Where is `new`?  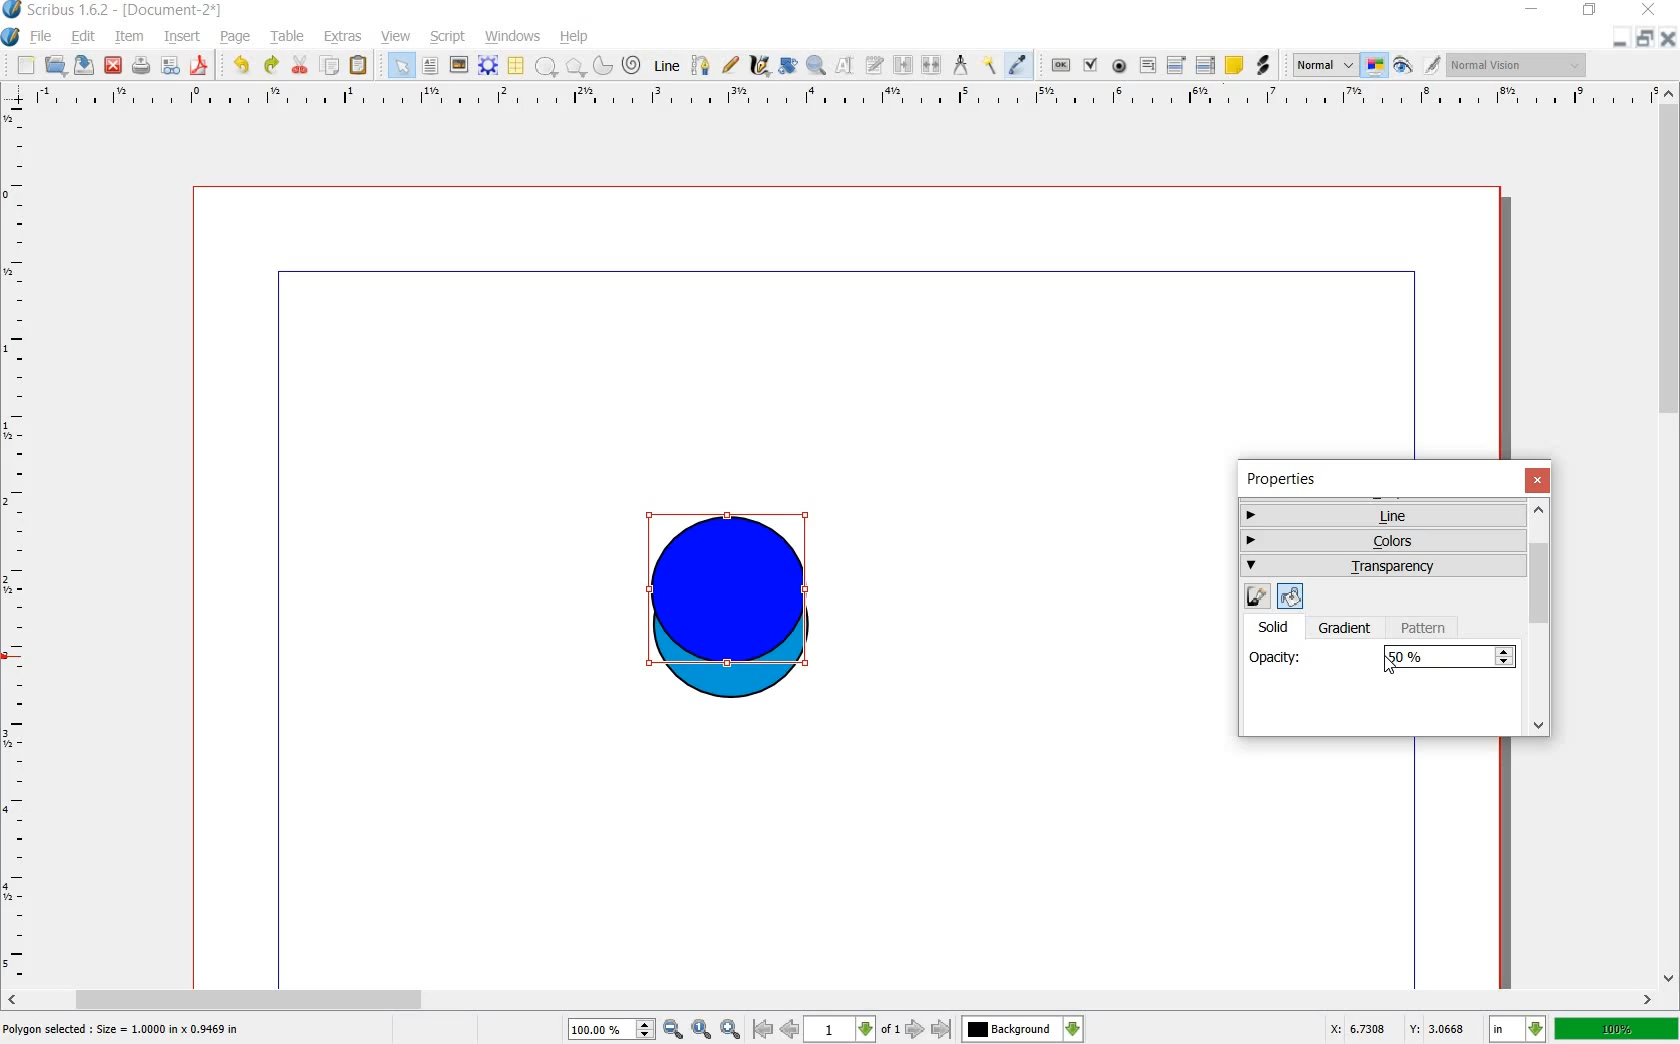 new is located at coordinates (26, 66).